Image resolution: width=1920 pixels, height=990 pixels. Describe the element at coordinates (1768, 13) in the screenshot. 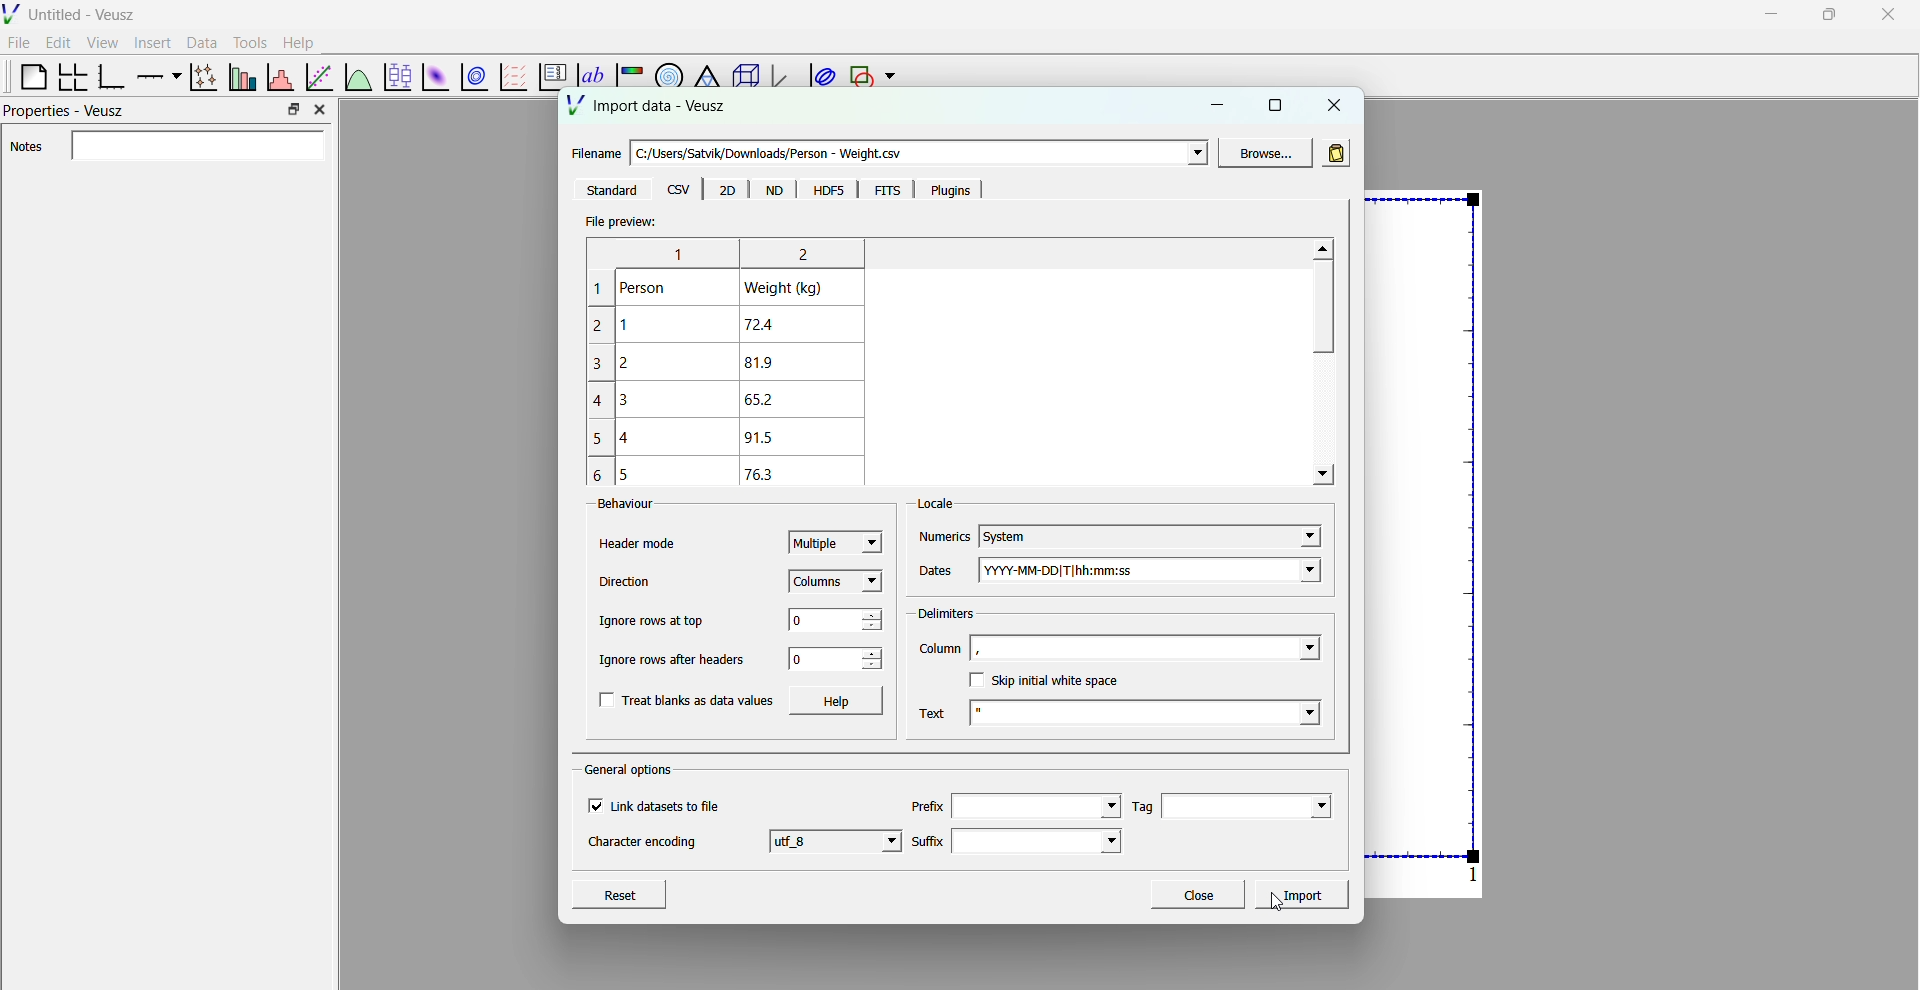

I see `minimize` at that location.